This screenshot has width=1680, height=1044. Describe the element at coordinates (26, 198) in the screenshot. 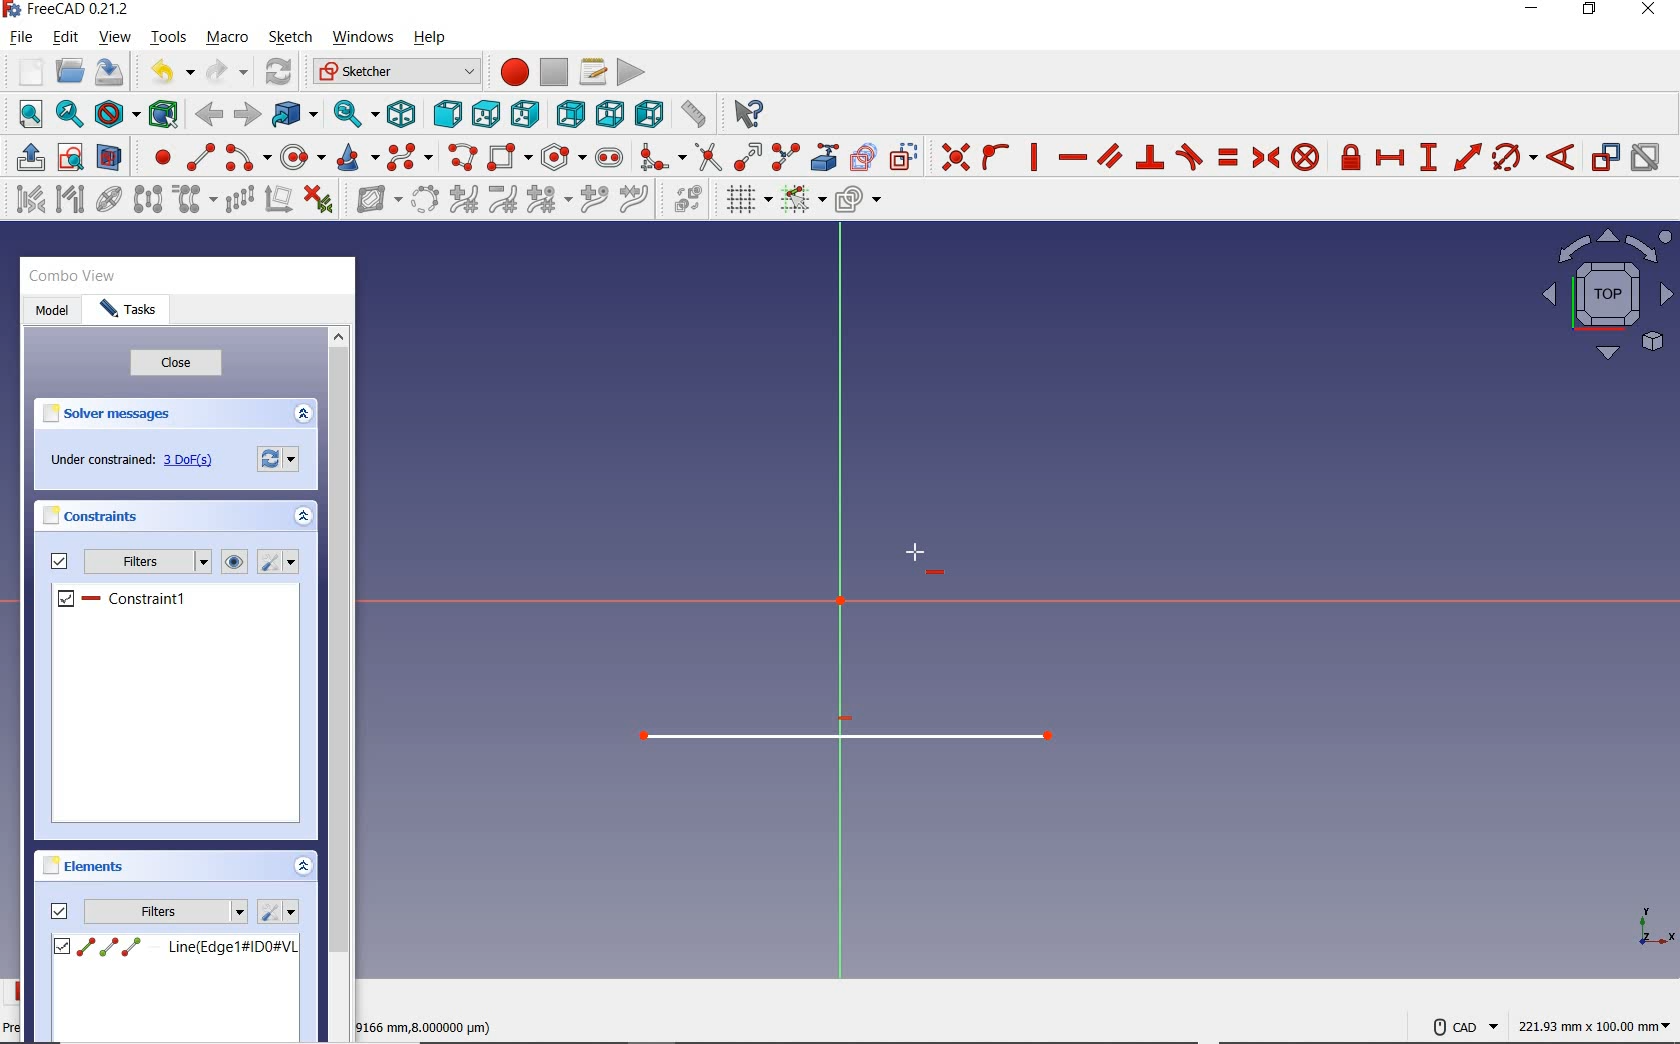

I see `SELECT ASSOCIATED CONSTRAINTS` at that location.